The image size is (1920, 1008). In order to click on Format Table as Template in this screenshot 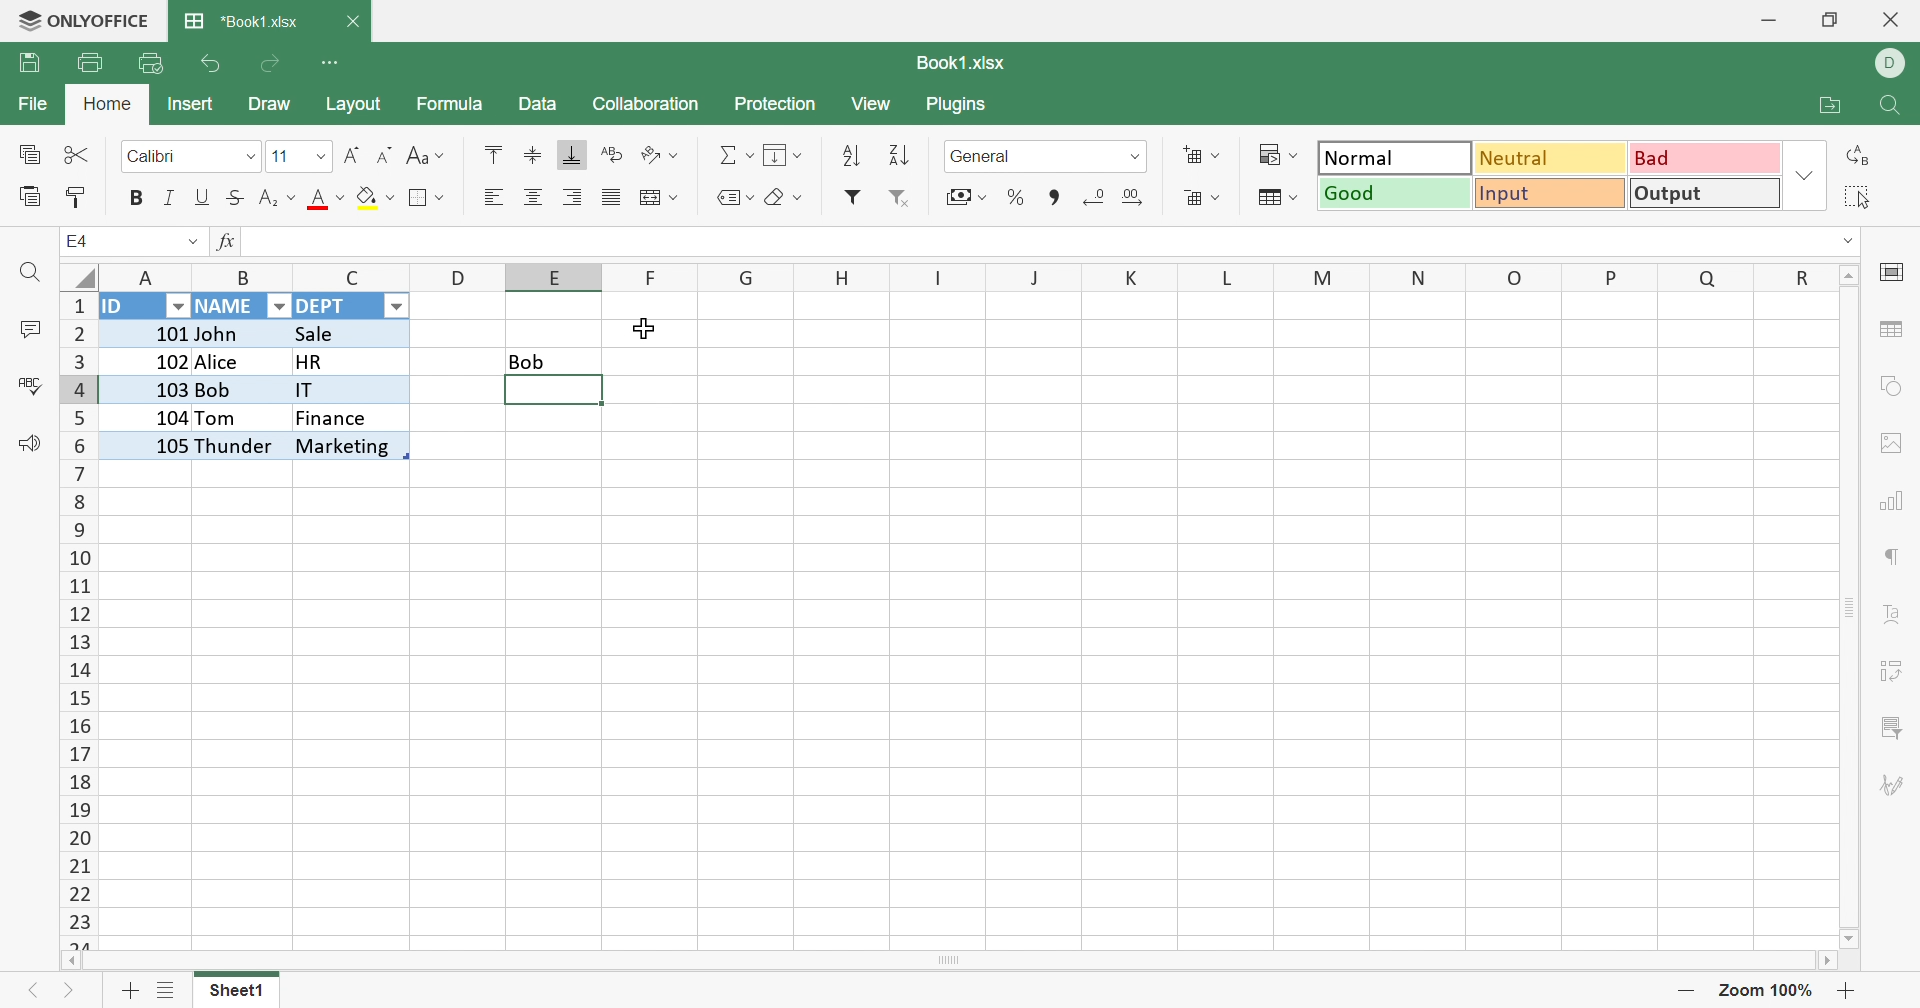, I will do `click(1274, 197)`.